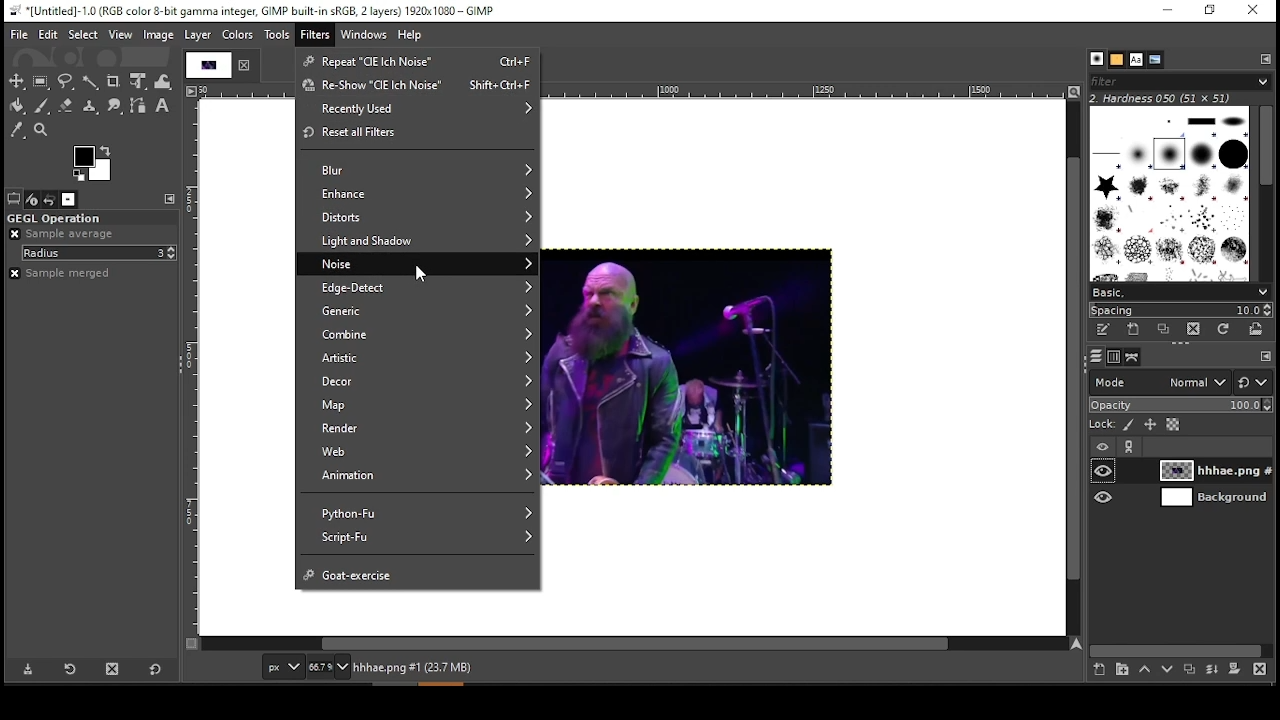  I want to click on smudge tool, so click(114, 107).